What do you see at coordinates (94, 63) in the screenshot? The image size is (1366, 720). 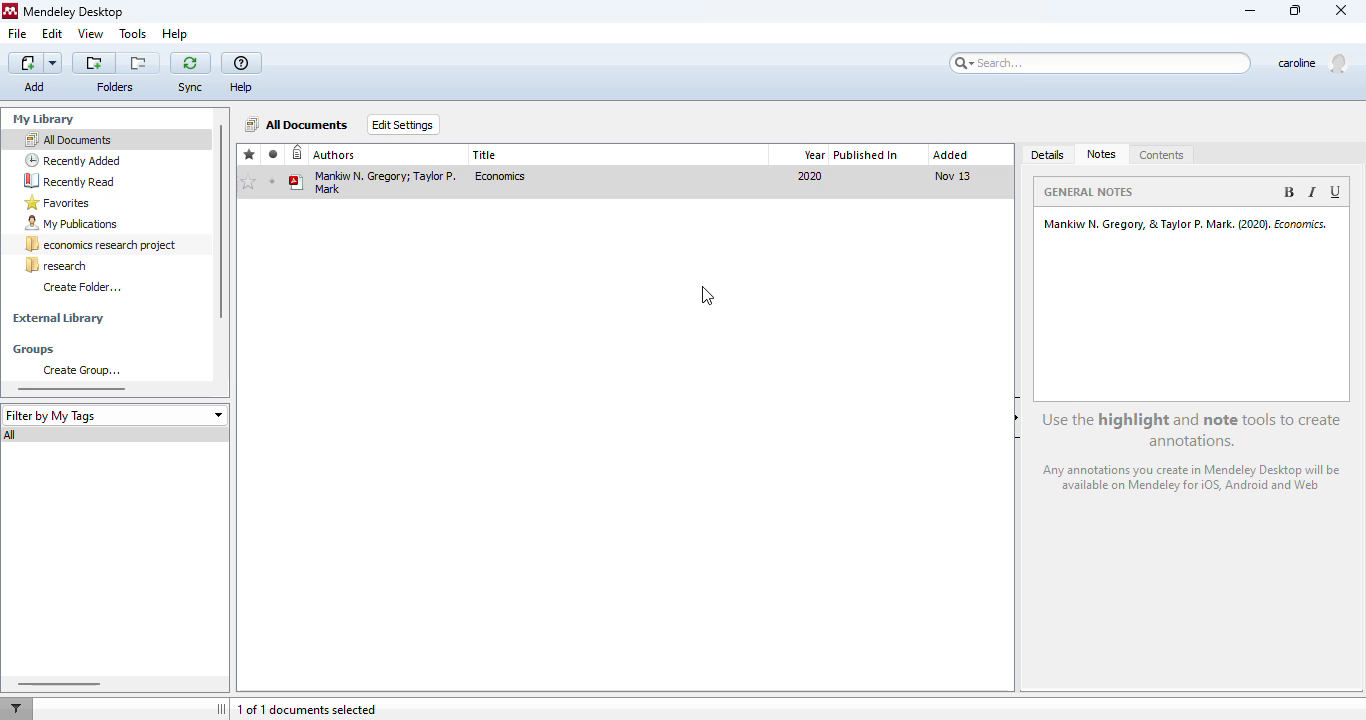 I see `create a new folder` at bounding box center [94, 63].